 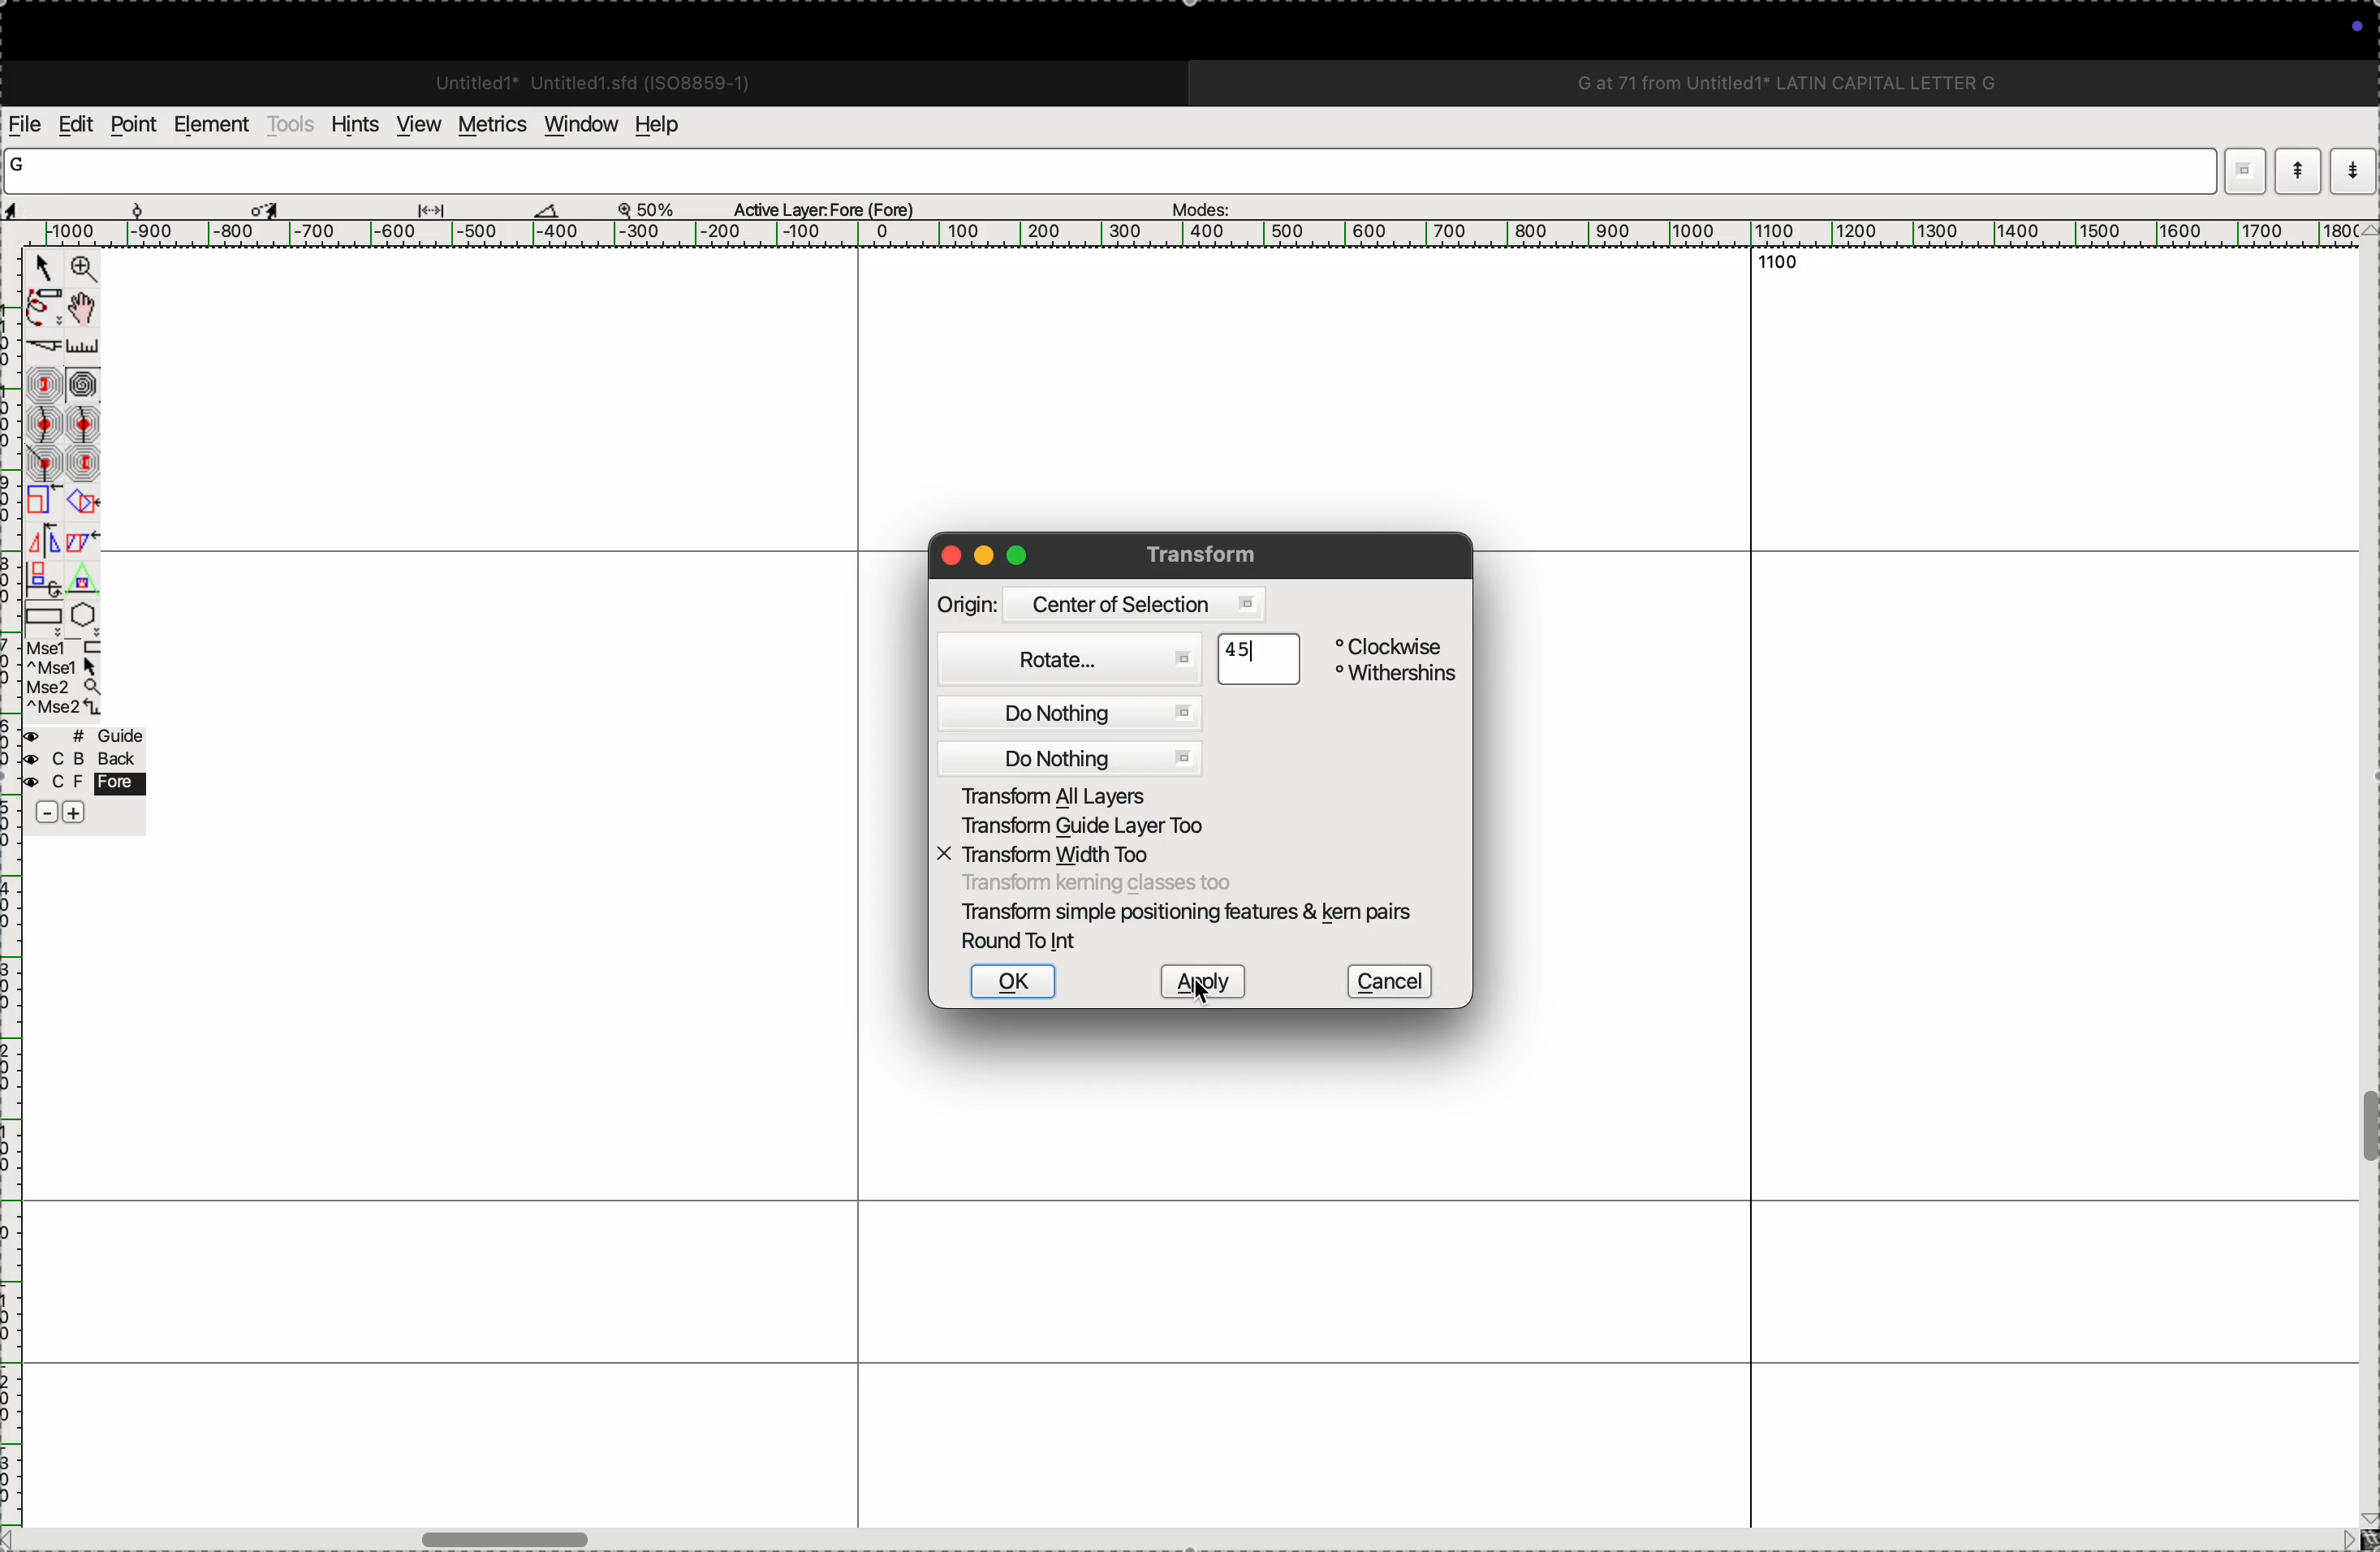 I want to click on Zoom, so click(x=82, y=269).